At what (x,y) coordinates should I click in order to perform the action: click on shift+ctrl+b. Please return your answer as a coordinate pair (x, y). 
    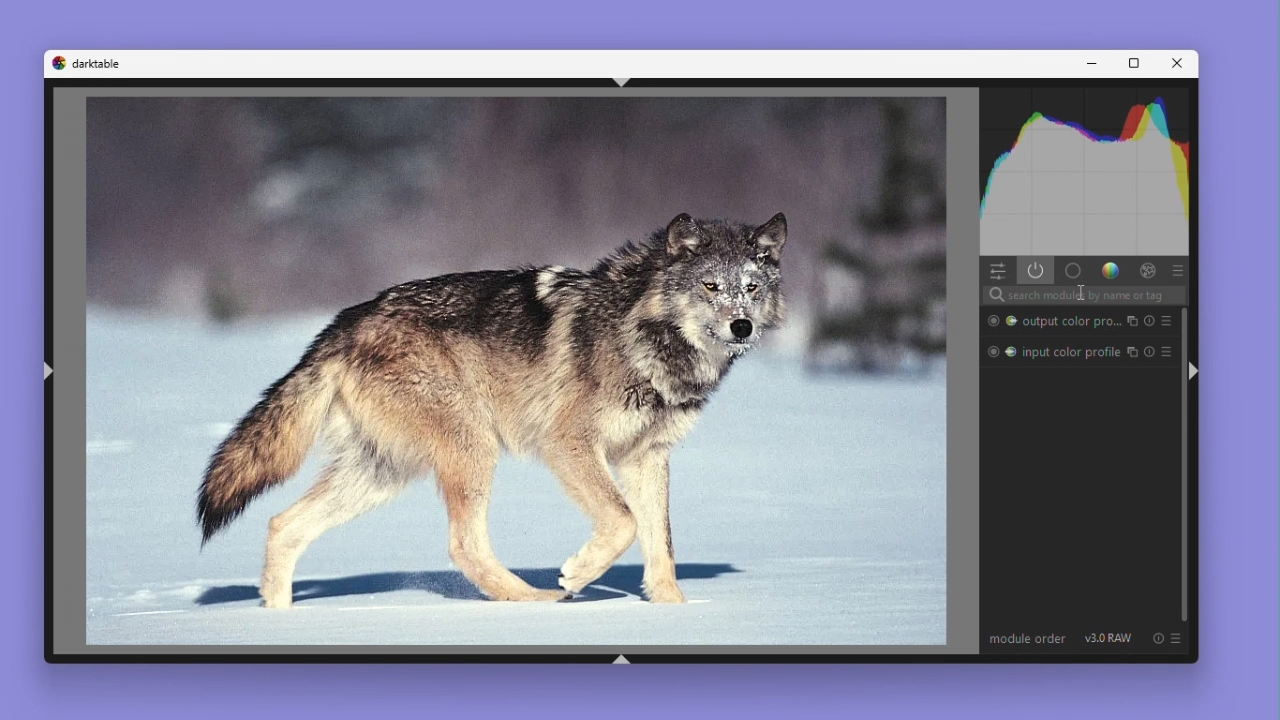
    Looking at the image, I should click on (621, 660).